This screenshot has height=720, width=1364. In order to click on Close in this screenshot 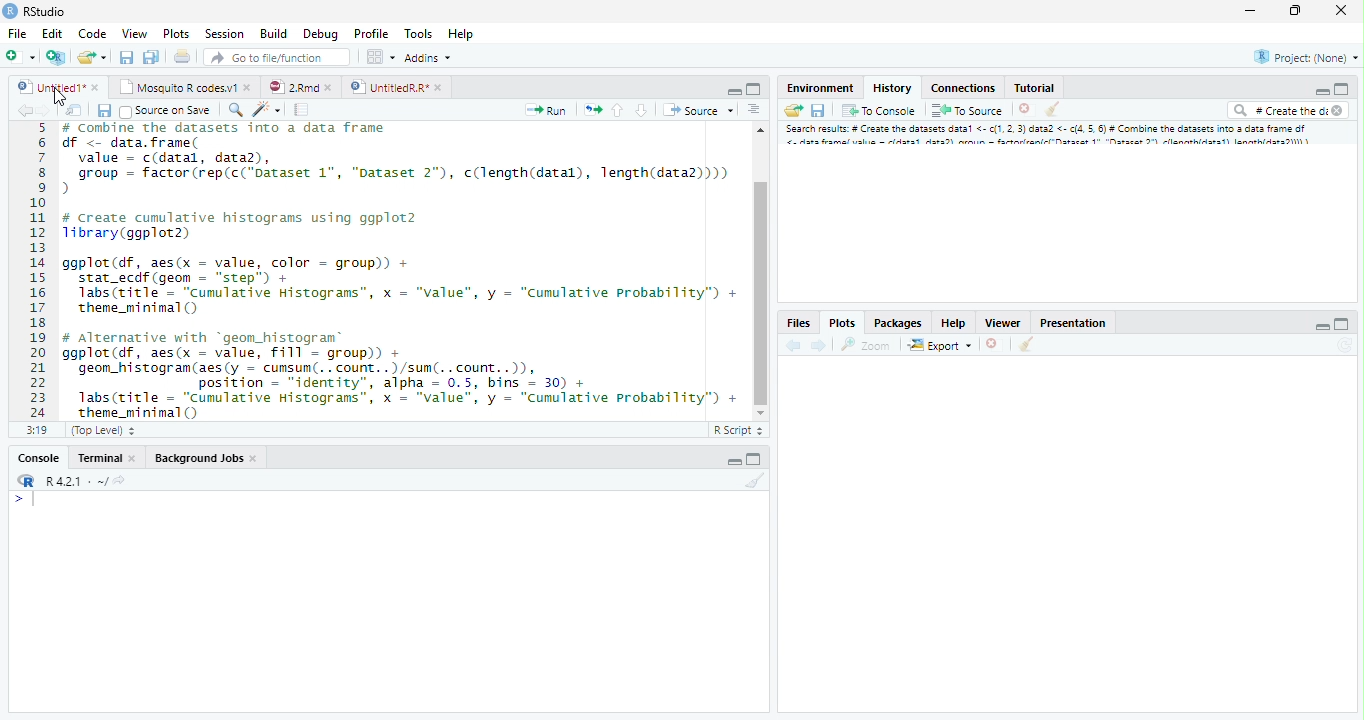, I will do `click(1339, 10)`.